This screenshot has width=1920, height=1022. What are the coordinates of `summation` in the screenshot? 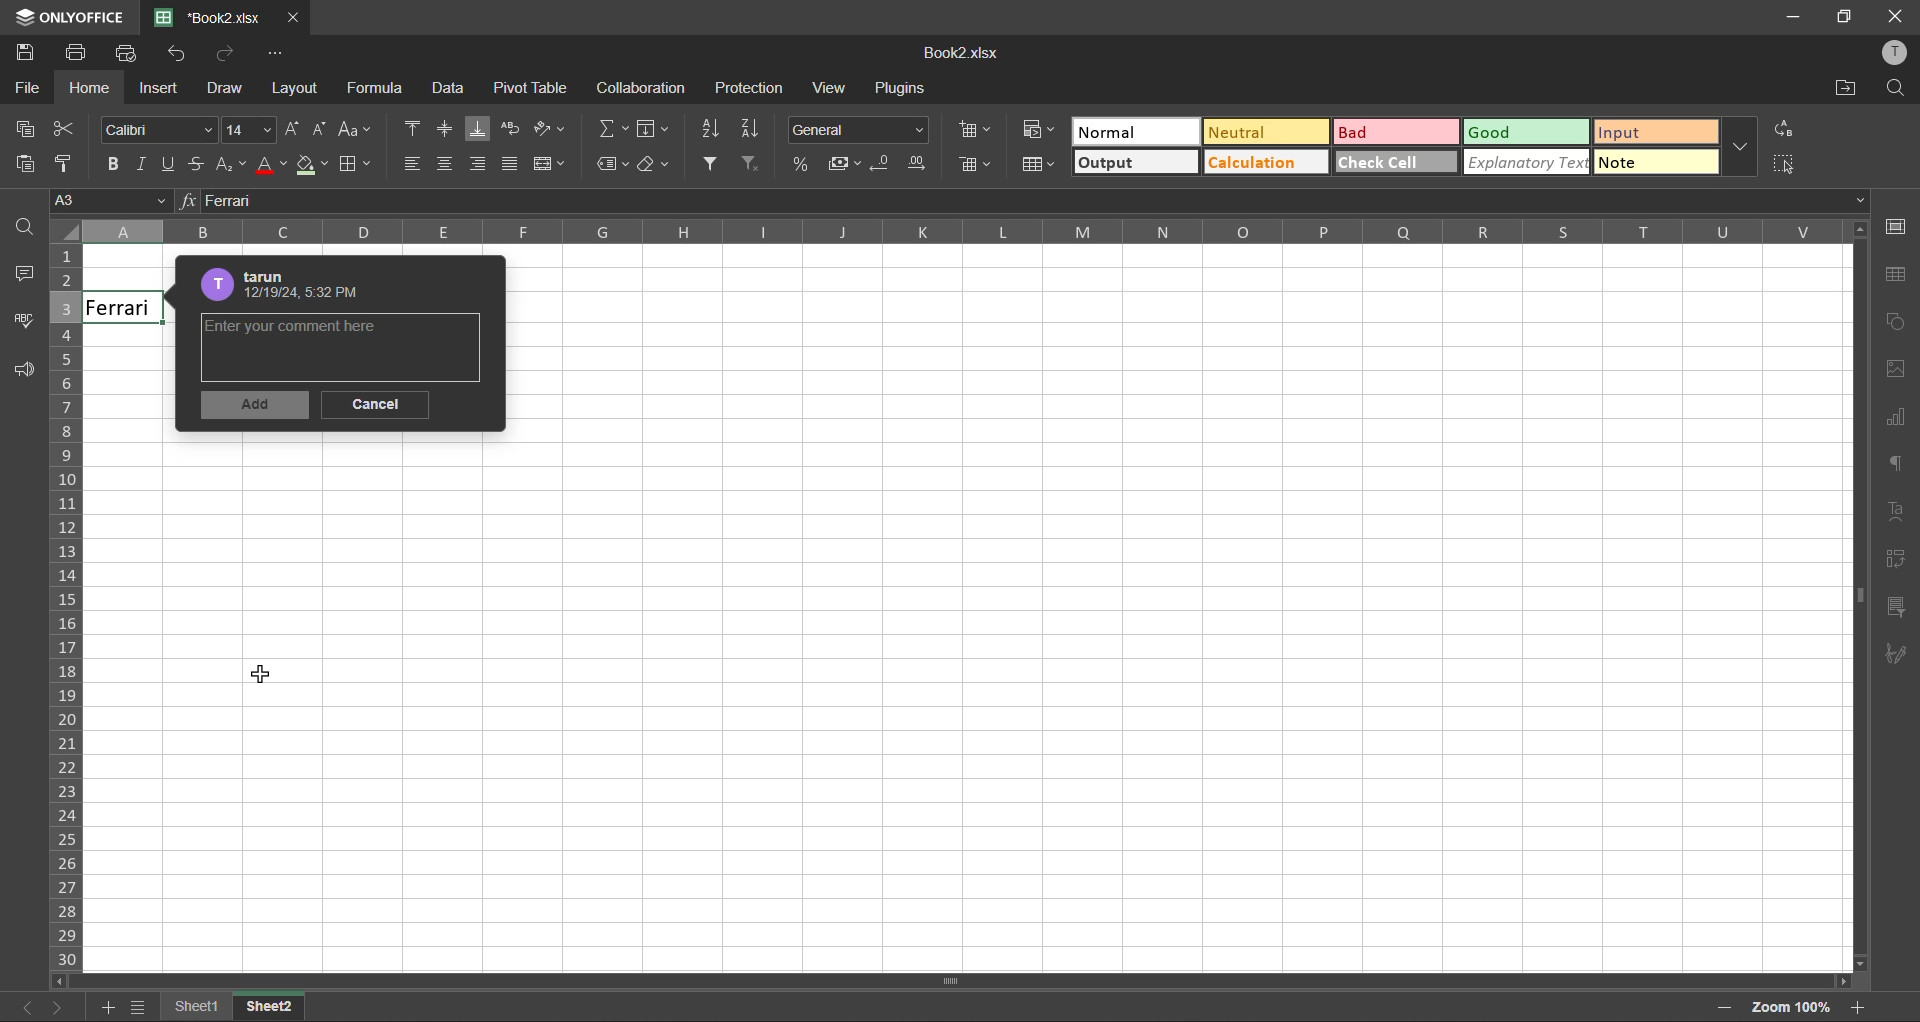 It's located at (611, 127).